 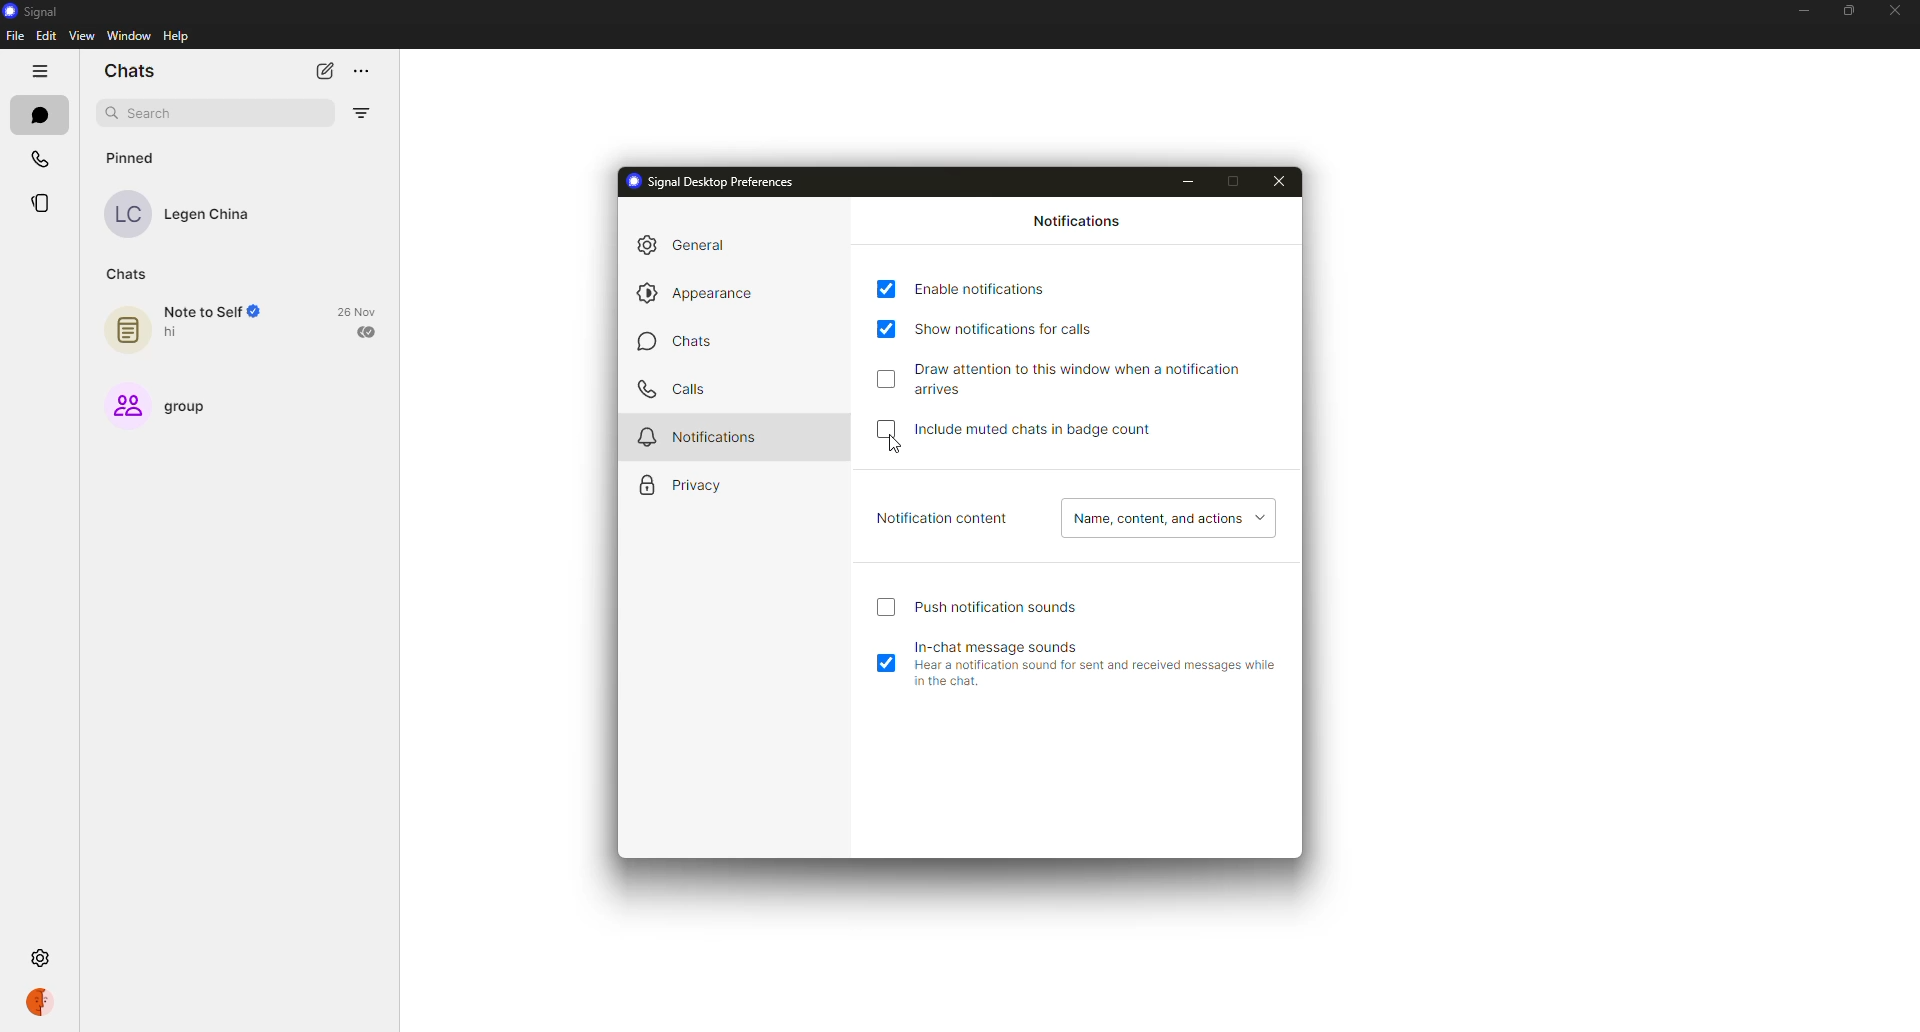 I want to click on quick settings, so click(x=44, y=1003).